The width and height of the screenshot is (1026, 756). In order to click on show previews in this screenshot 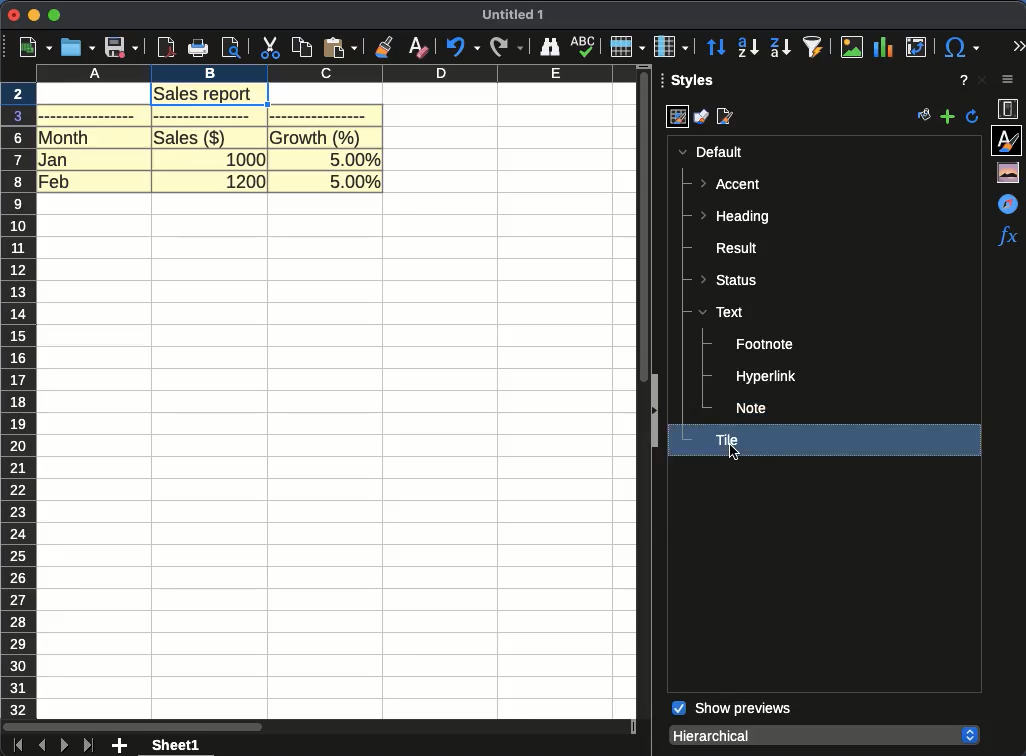, I will do `click(732, 709)`.